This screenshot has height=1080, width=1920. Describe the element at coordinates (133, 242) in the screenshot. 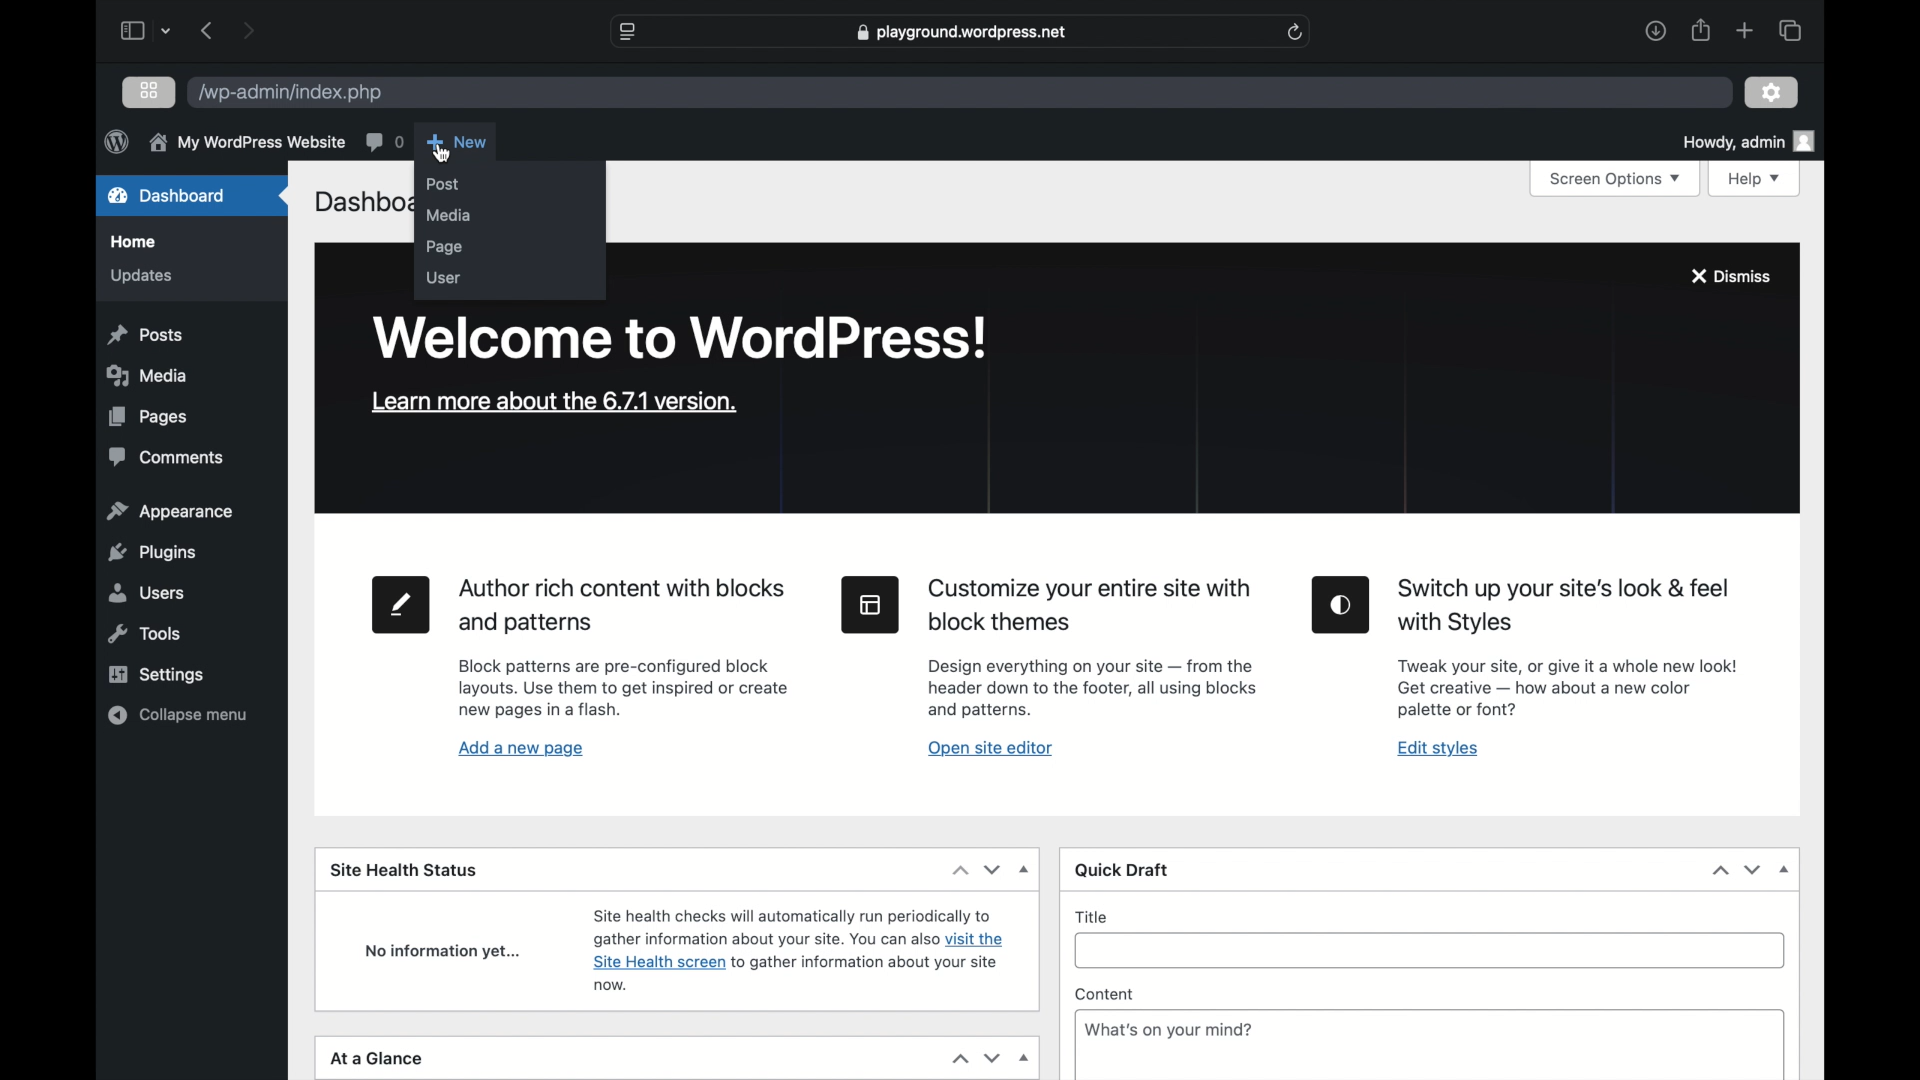

I see `home` at that location.